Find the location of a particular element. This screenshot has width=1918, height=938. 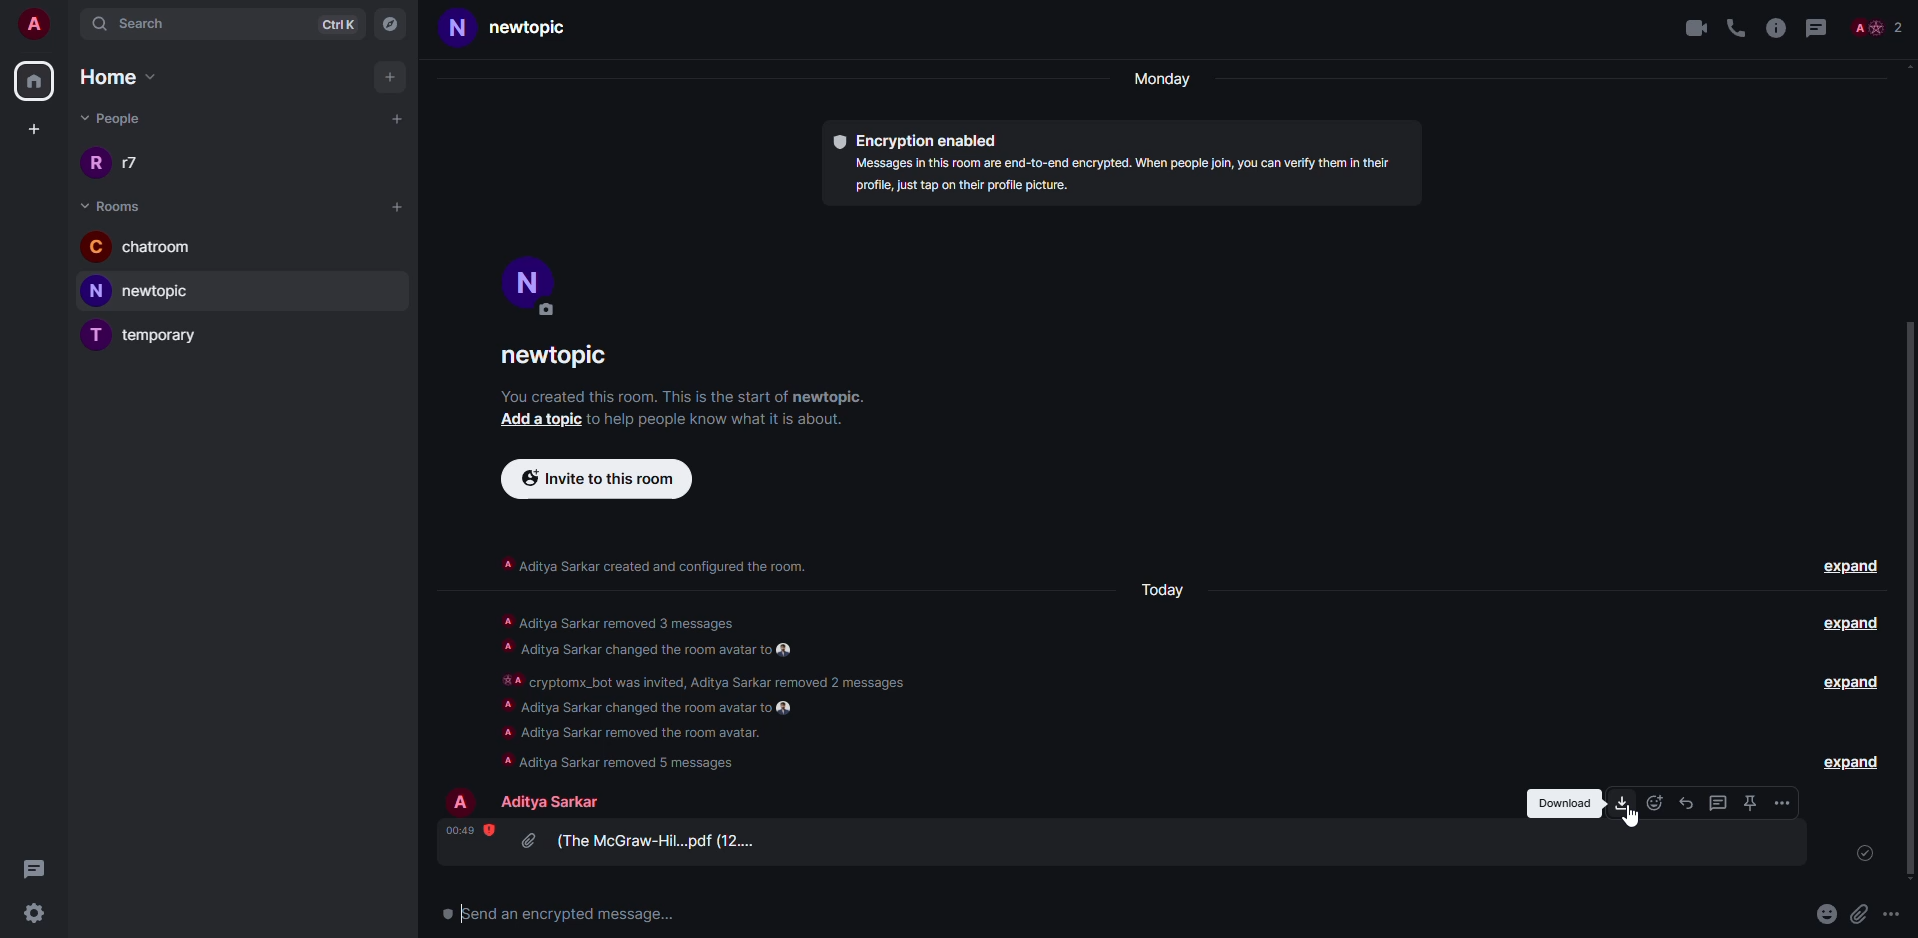

info is located at coordinates (1126, 174).